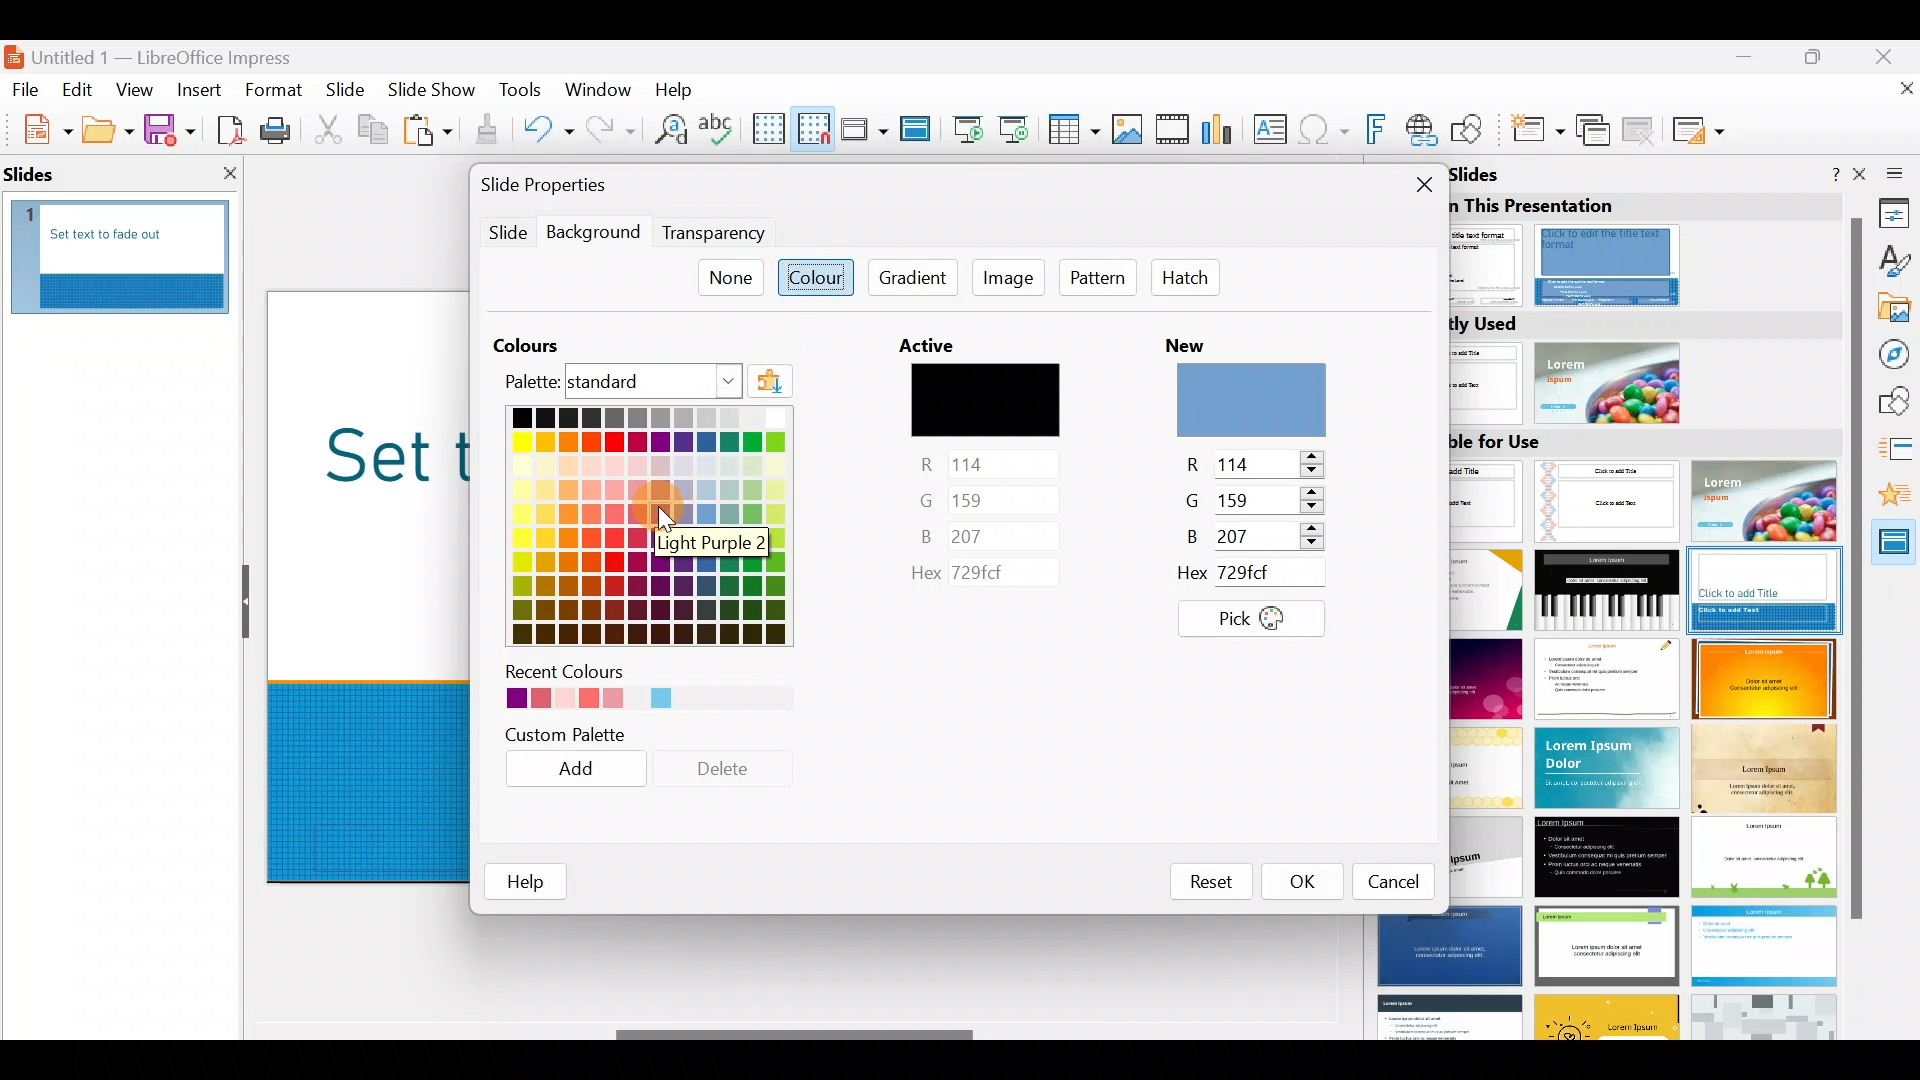  What do you see at coordinates (1636, 366) in the screenshot?
I see `Recently used` at bounding box center [1636, 366].